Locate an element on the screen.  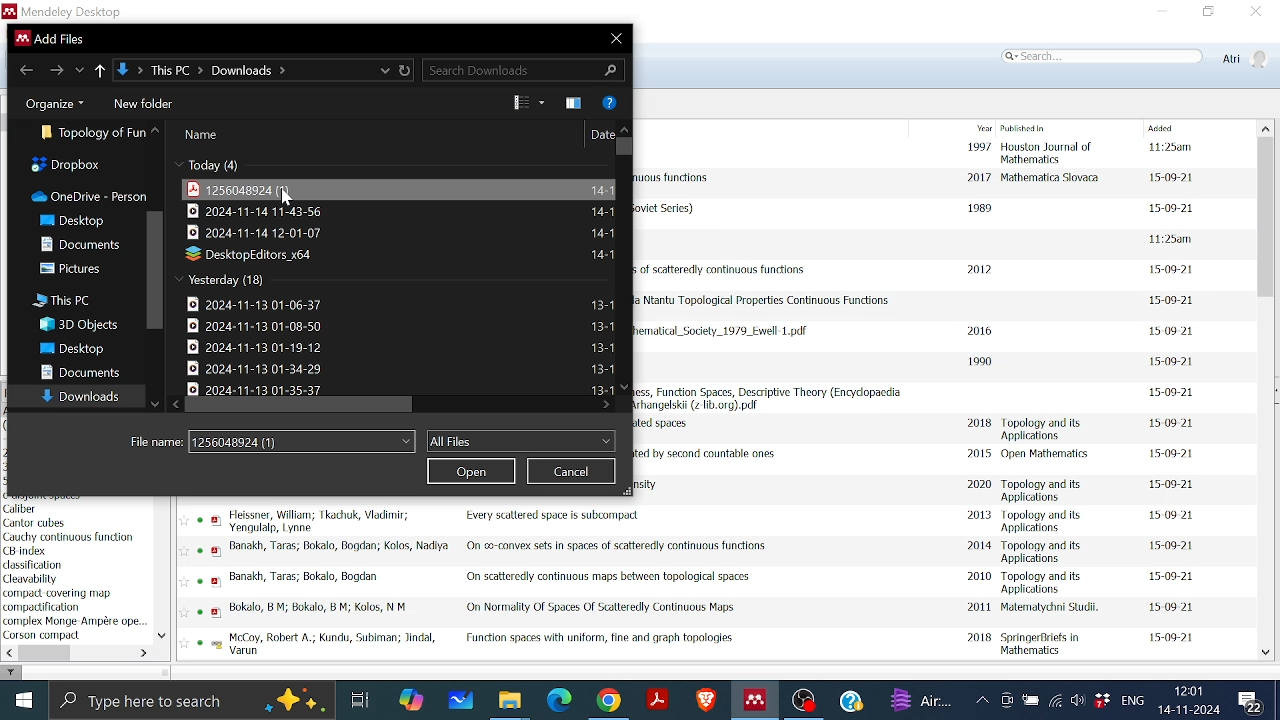
Adobe reader is located at coordinates (658, 699).